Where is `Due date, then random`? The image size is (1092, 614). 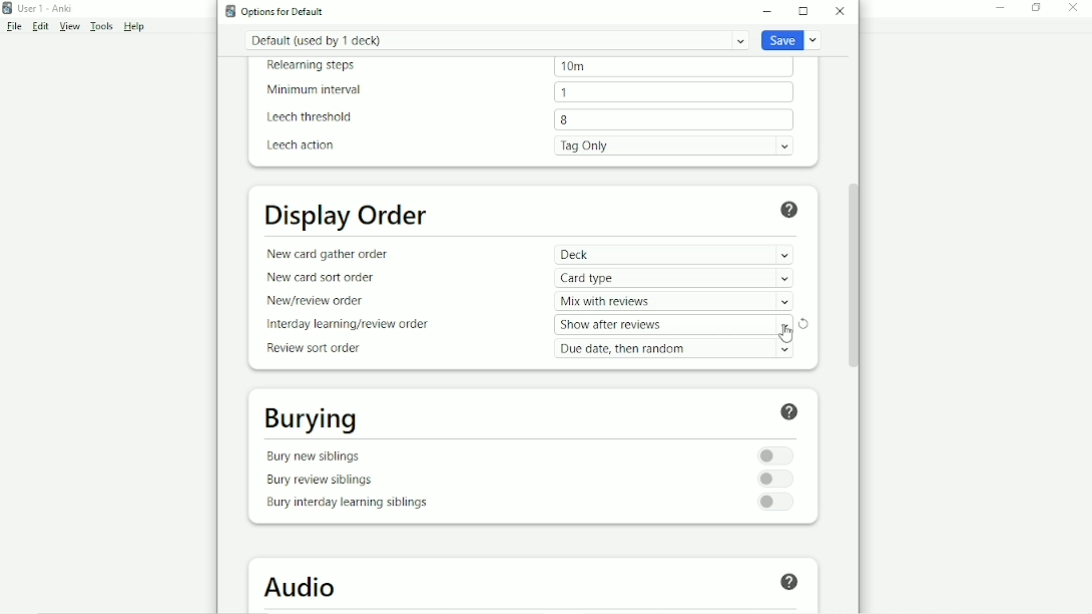 Due date, then random is located at coordinates (675, 348).